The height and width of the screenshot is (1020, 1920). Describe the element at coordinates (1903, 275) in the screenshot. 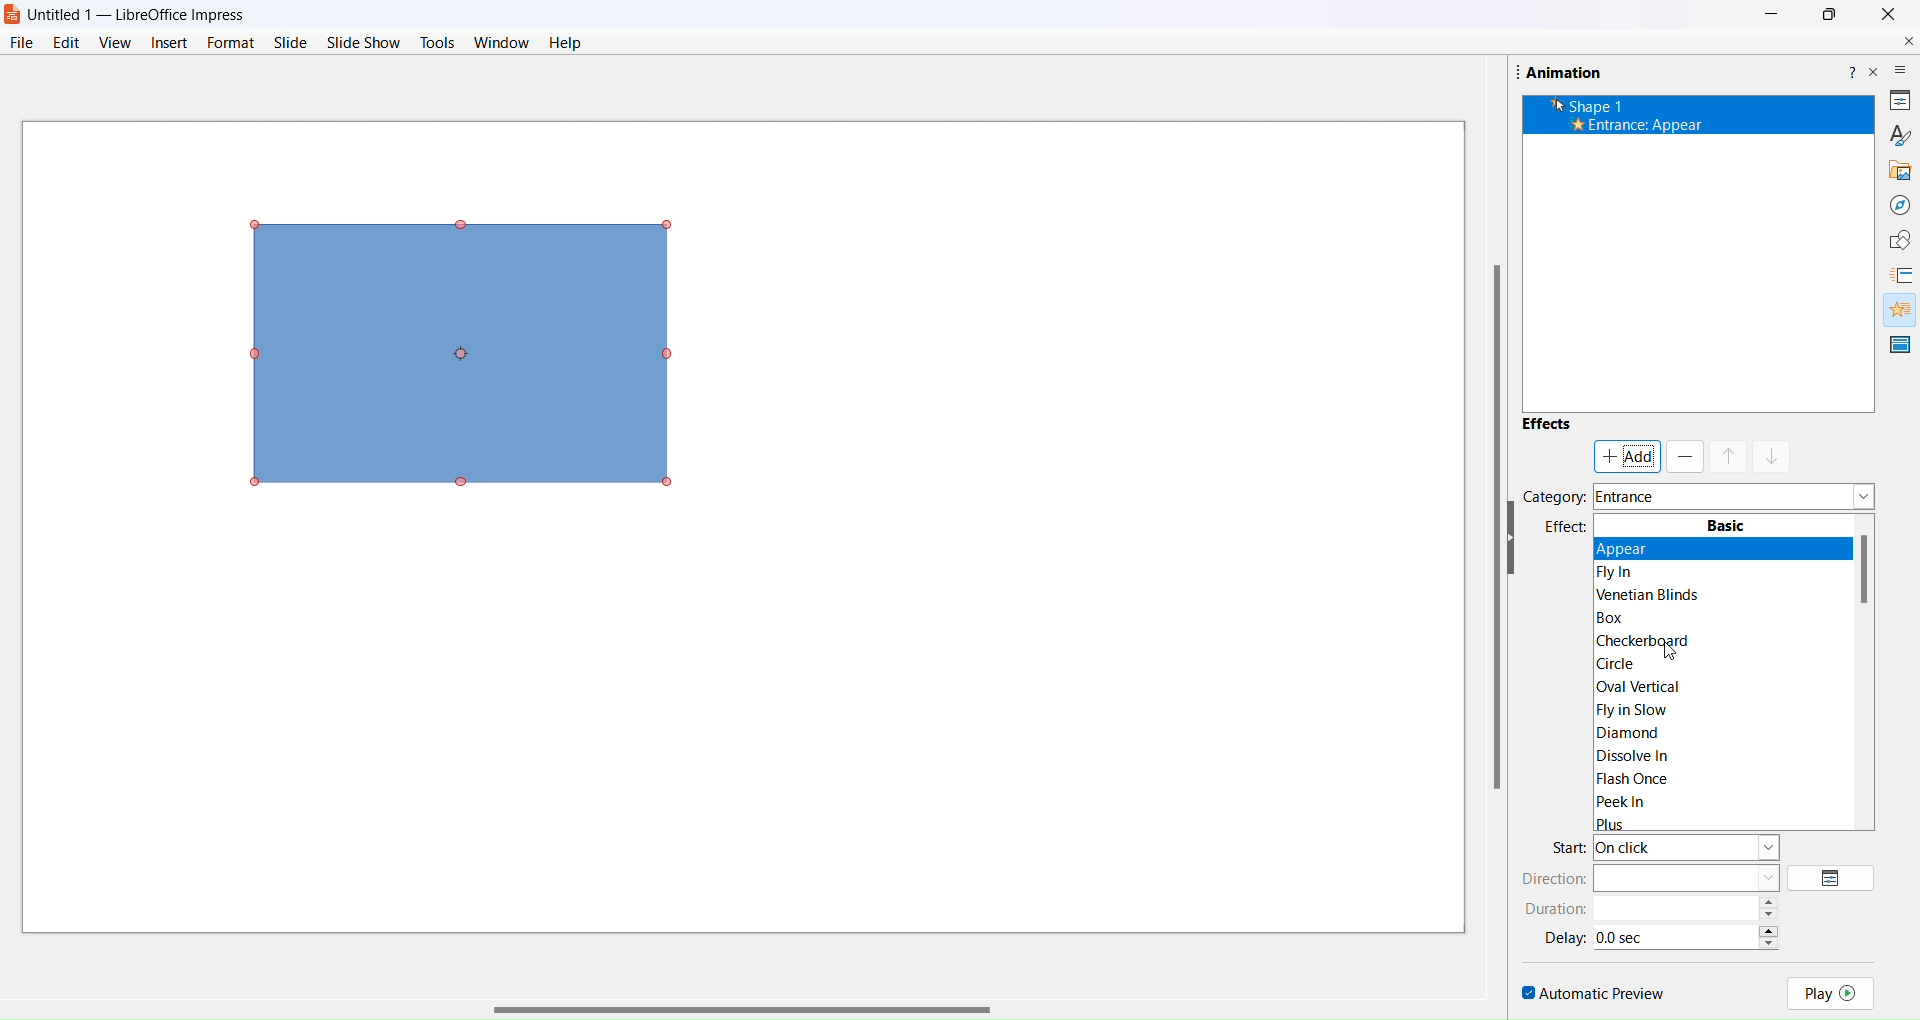

I see `slide transition` at that location.